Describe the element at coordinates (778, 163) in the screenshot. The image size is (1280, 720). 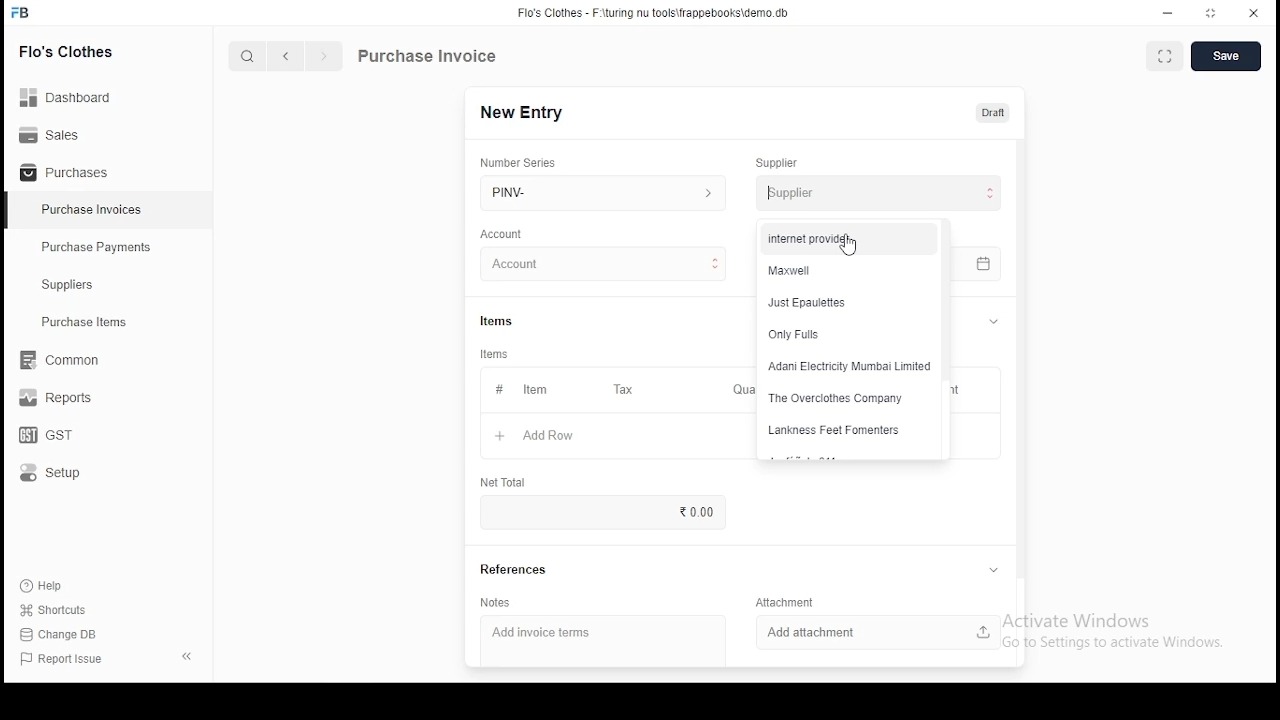
I see `Supplier` at that location.